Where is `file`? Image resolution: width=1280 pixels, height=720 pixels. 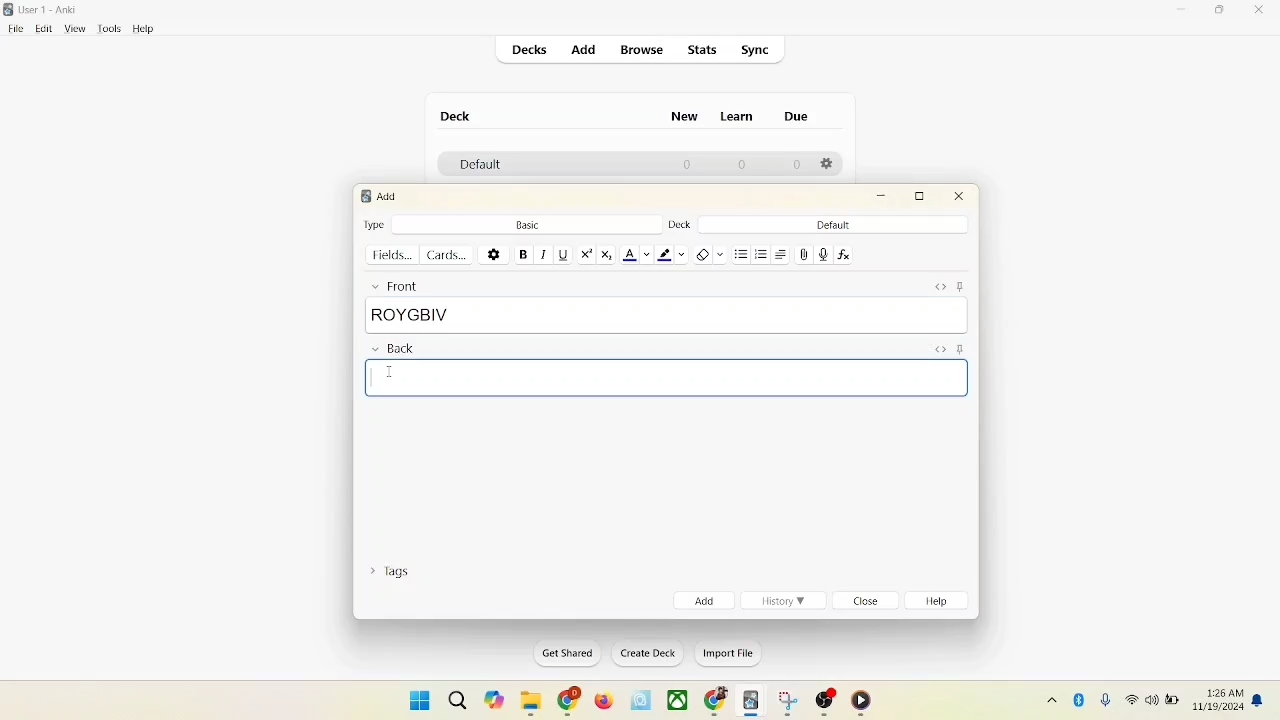
file is located at coordinates (13, 29).